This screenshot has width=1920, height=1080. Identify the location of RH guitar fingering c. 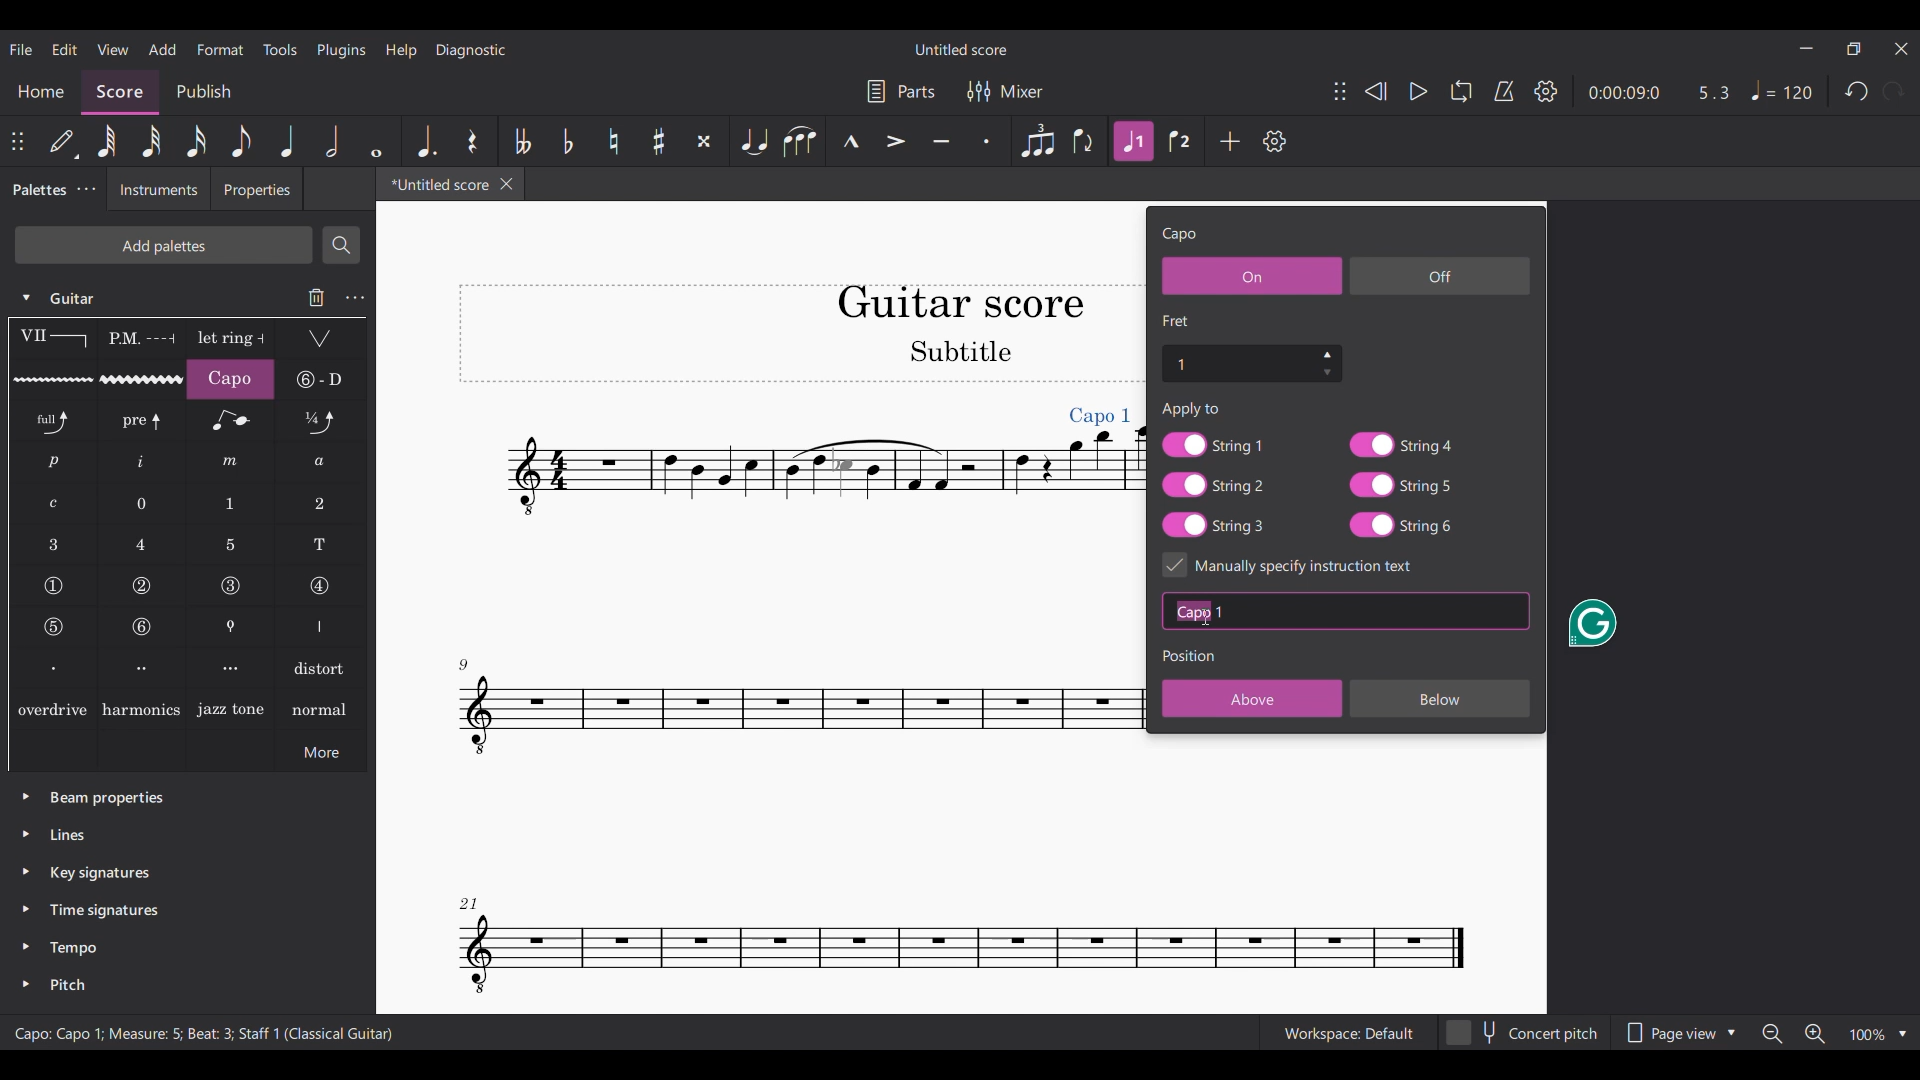
(54, 504).